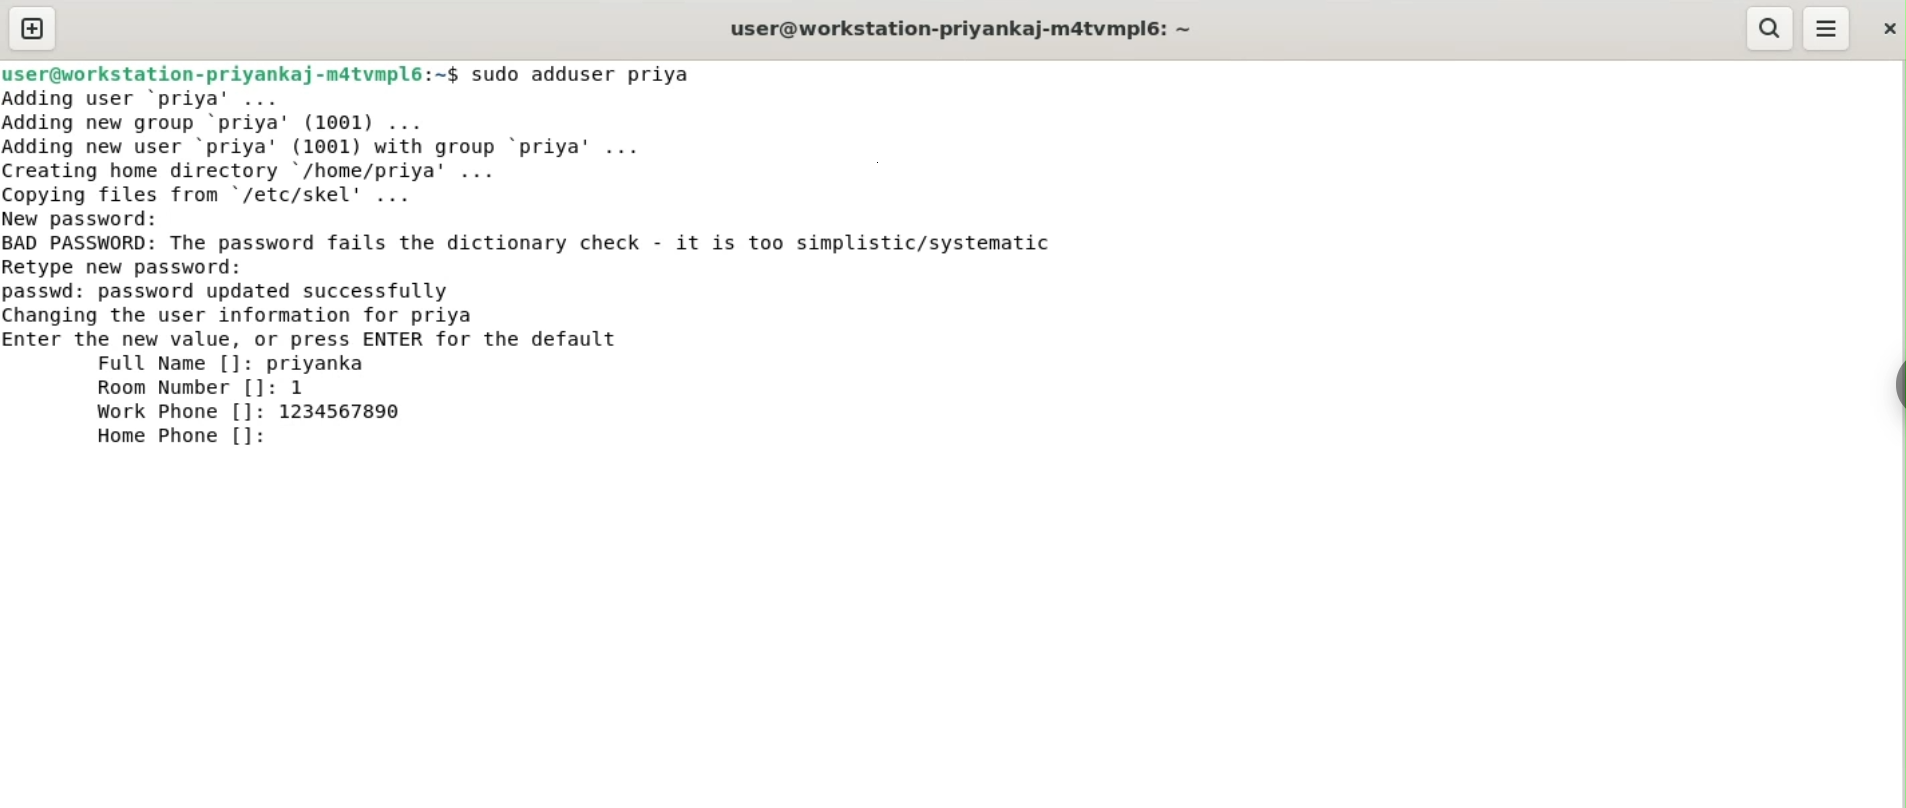 The height and width of the screenshot is (808, 1906). Describe the element at coordinates (32, 28) in the screenshot. I see `new tab` at that location.